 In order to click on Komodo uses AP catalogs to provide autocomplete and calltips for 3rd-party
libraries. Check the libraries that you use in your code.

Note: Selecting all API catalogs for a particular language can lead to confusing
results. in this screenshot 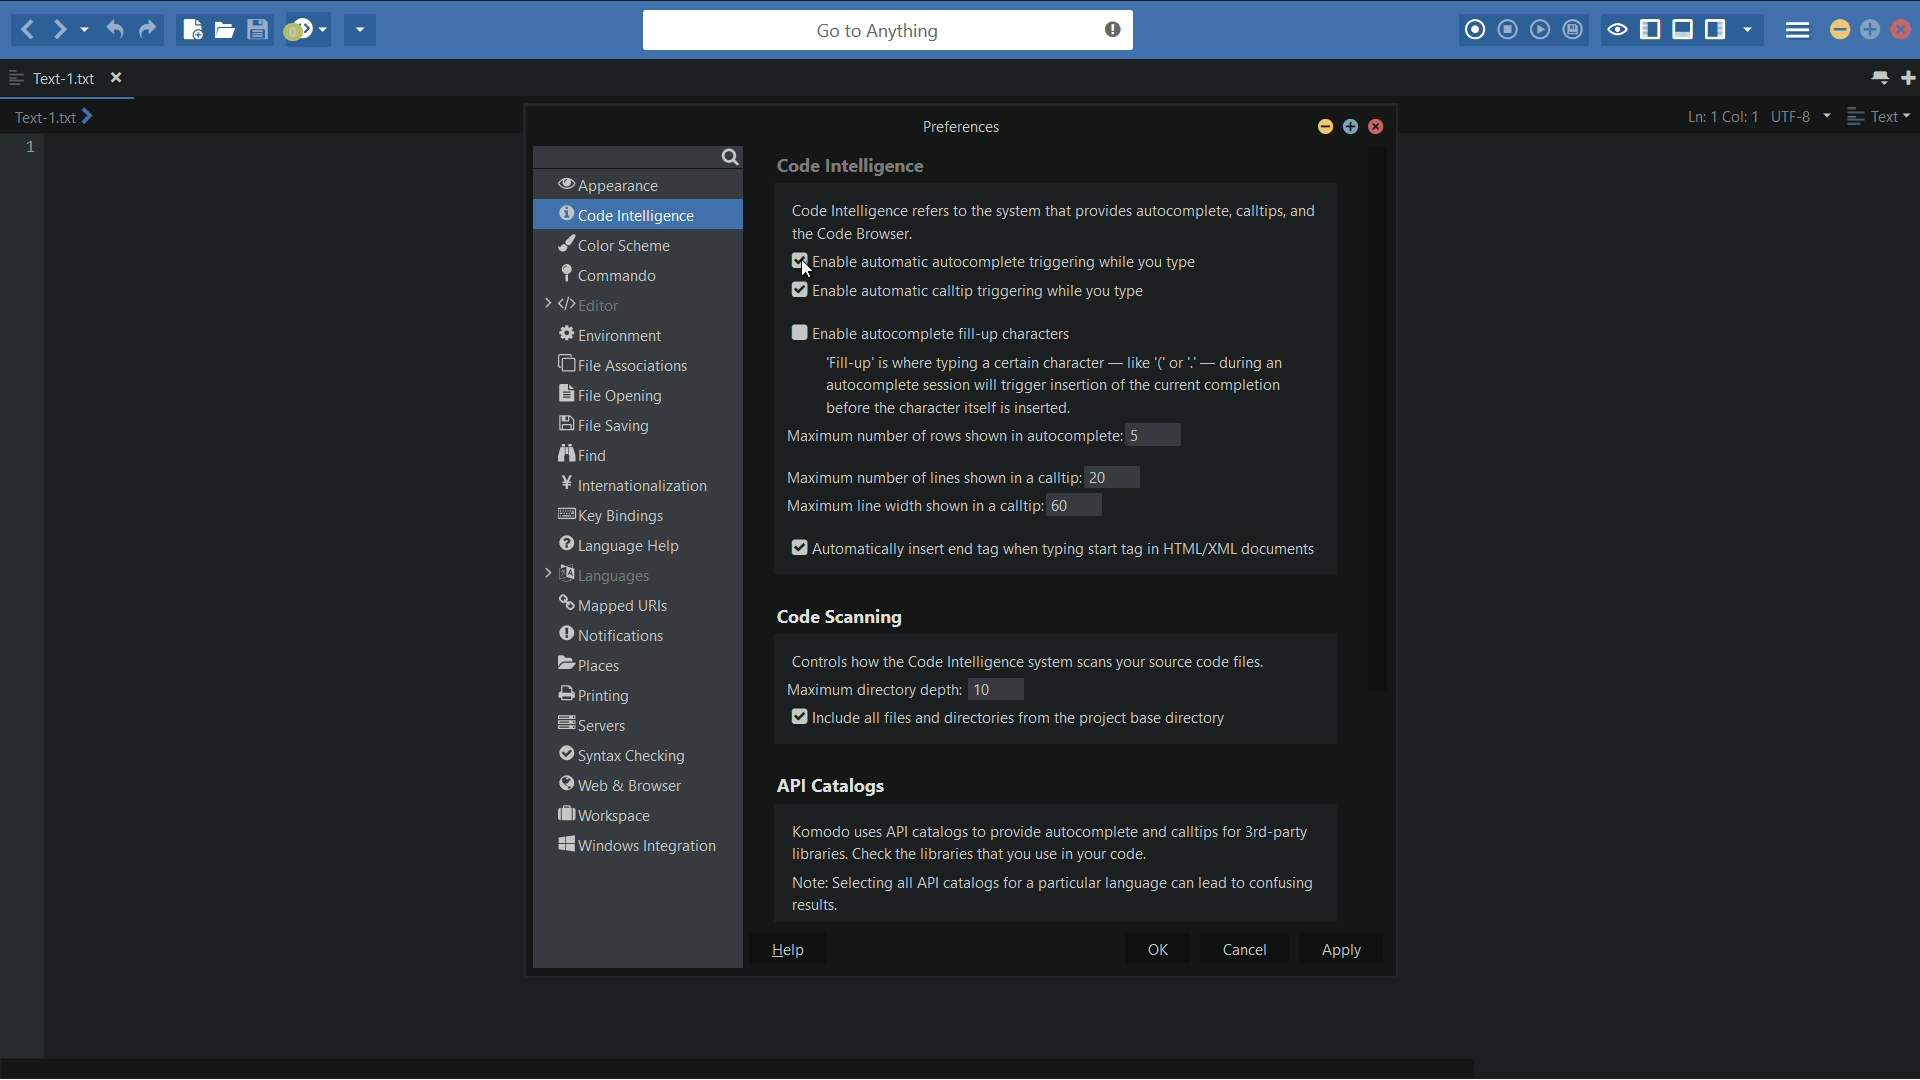, I will do `click(1065, 866)`.